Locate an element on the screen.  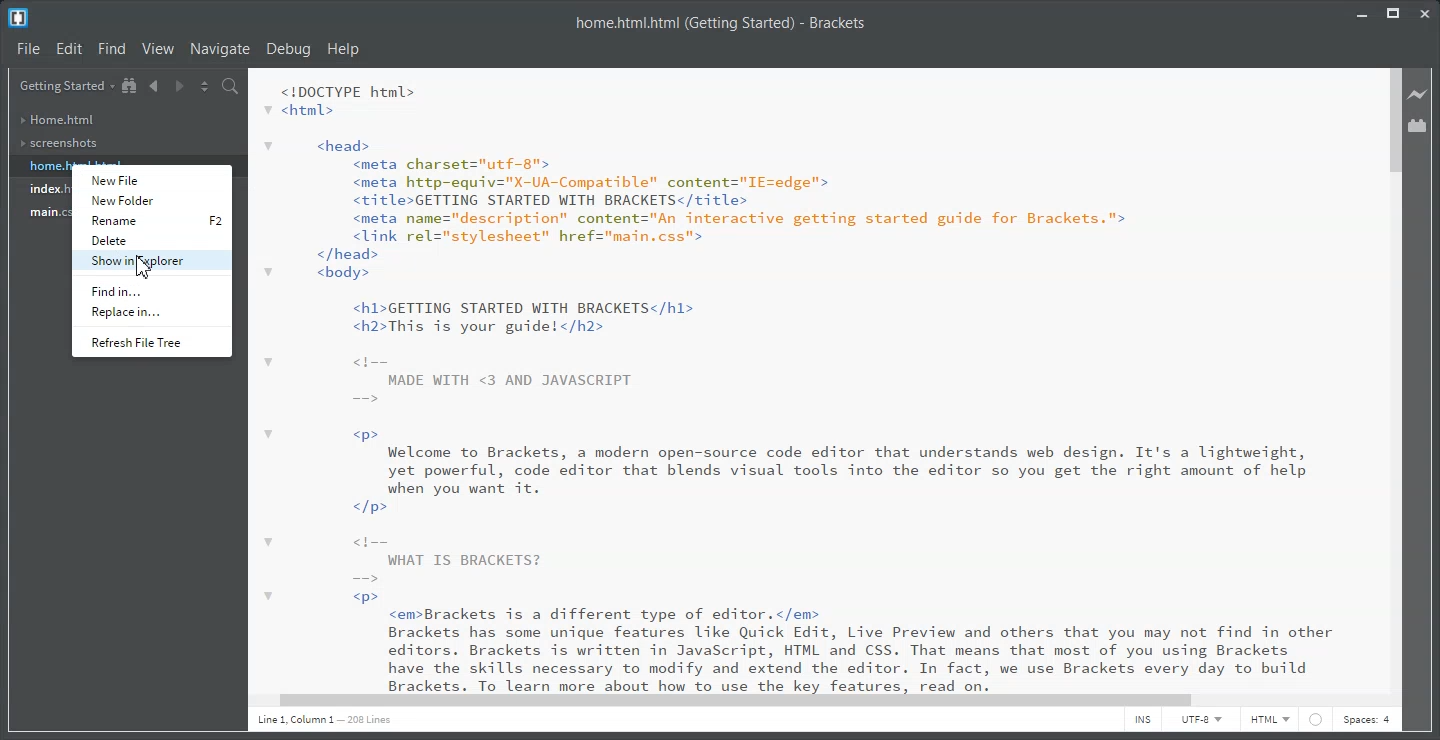
HTML is located at coordinates (1270, 721).